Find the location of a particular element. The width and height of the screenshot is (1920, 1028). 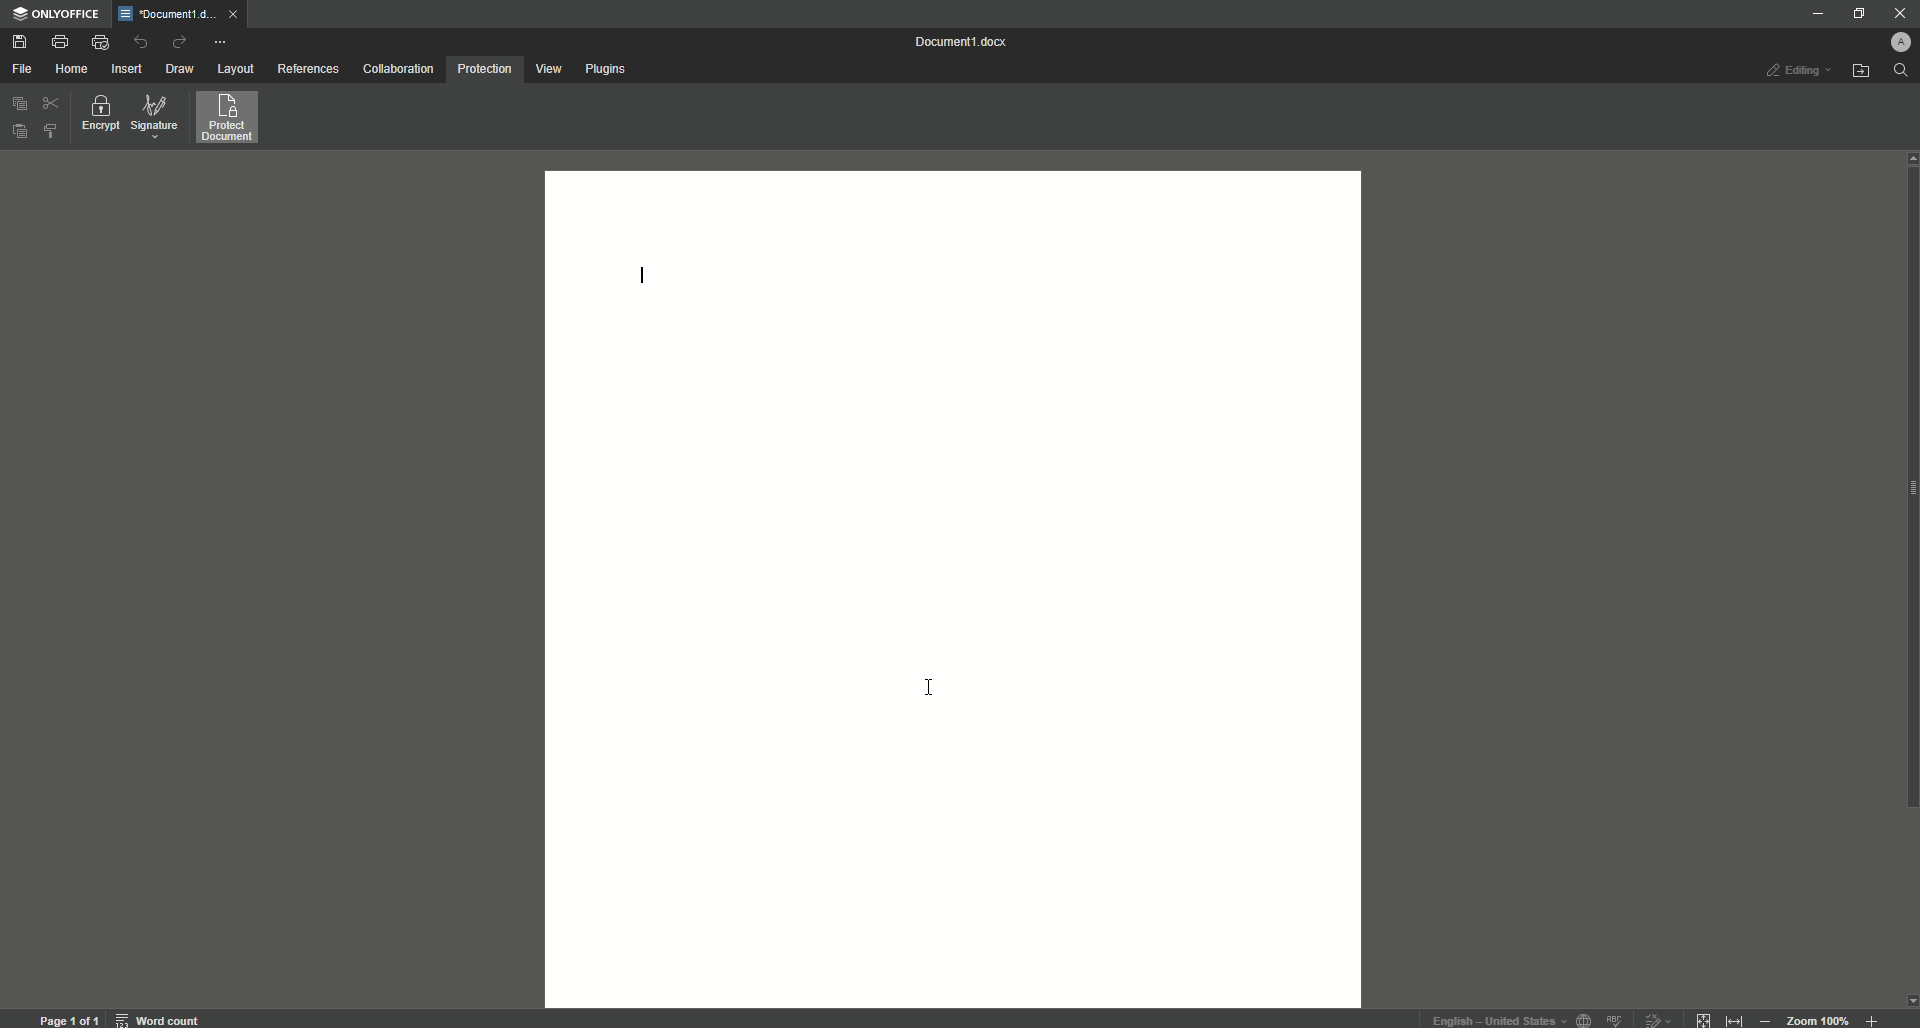

Protect document is located at coordinates (230, 119).